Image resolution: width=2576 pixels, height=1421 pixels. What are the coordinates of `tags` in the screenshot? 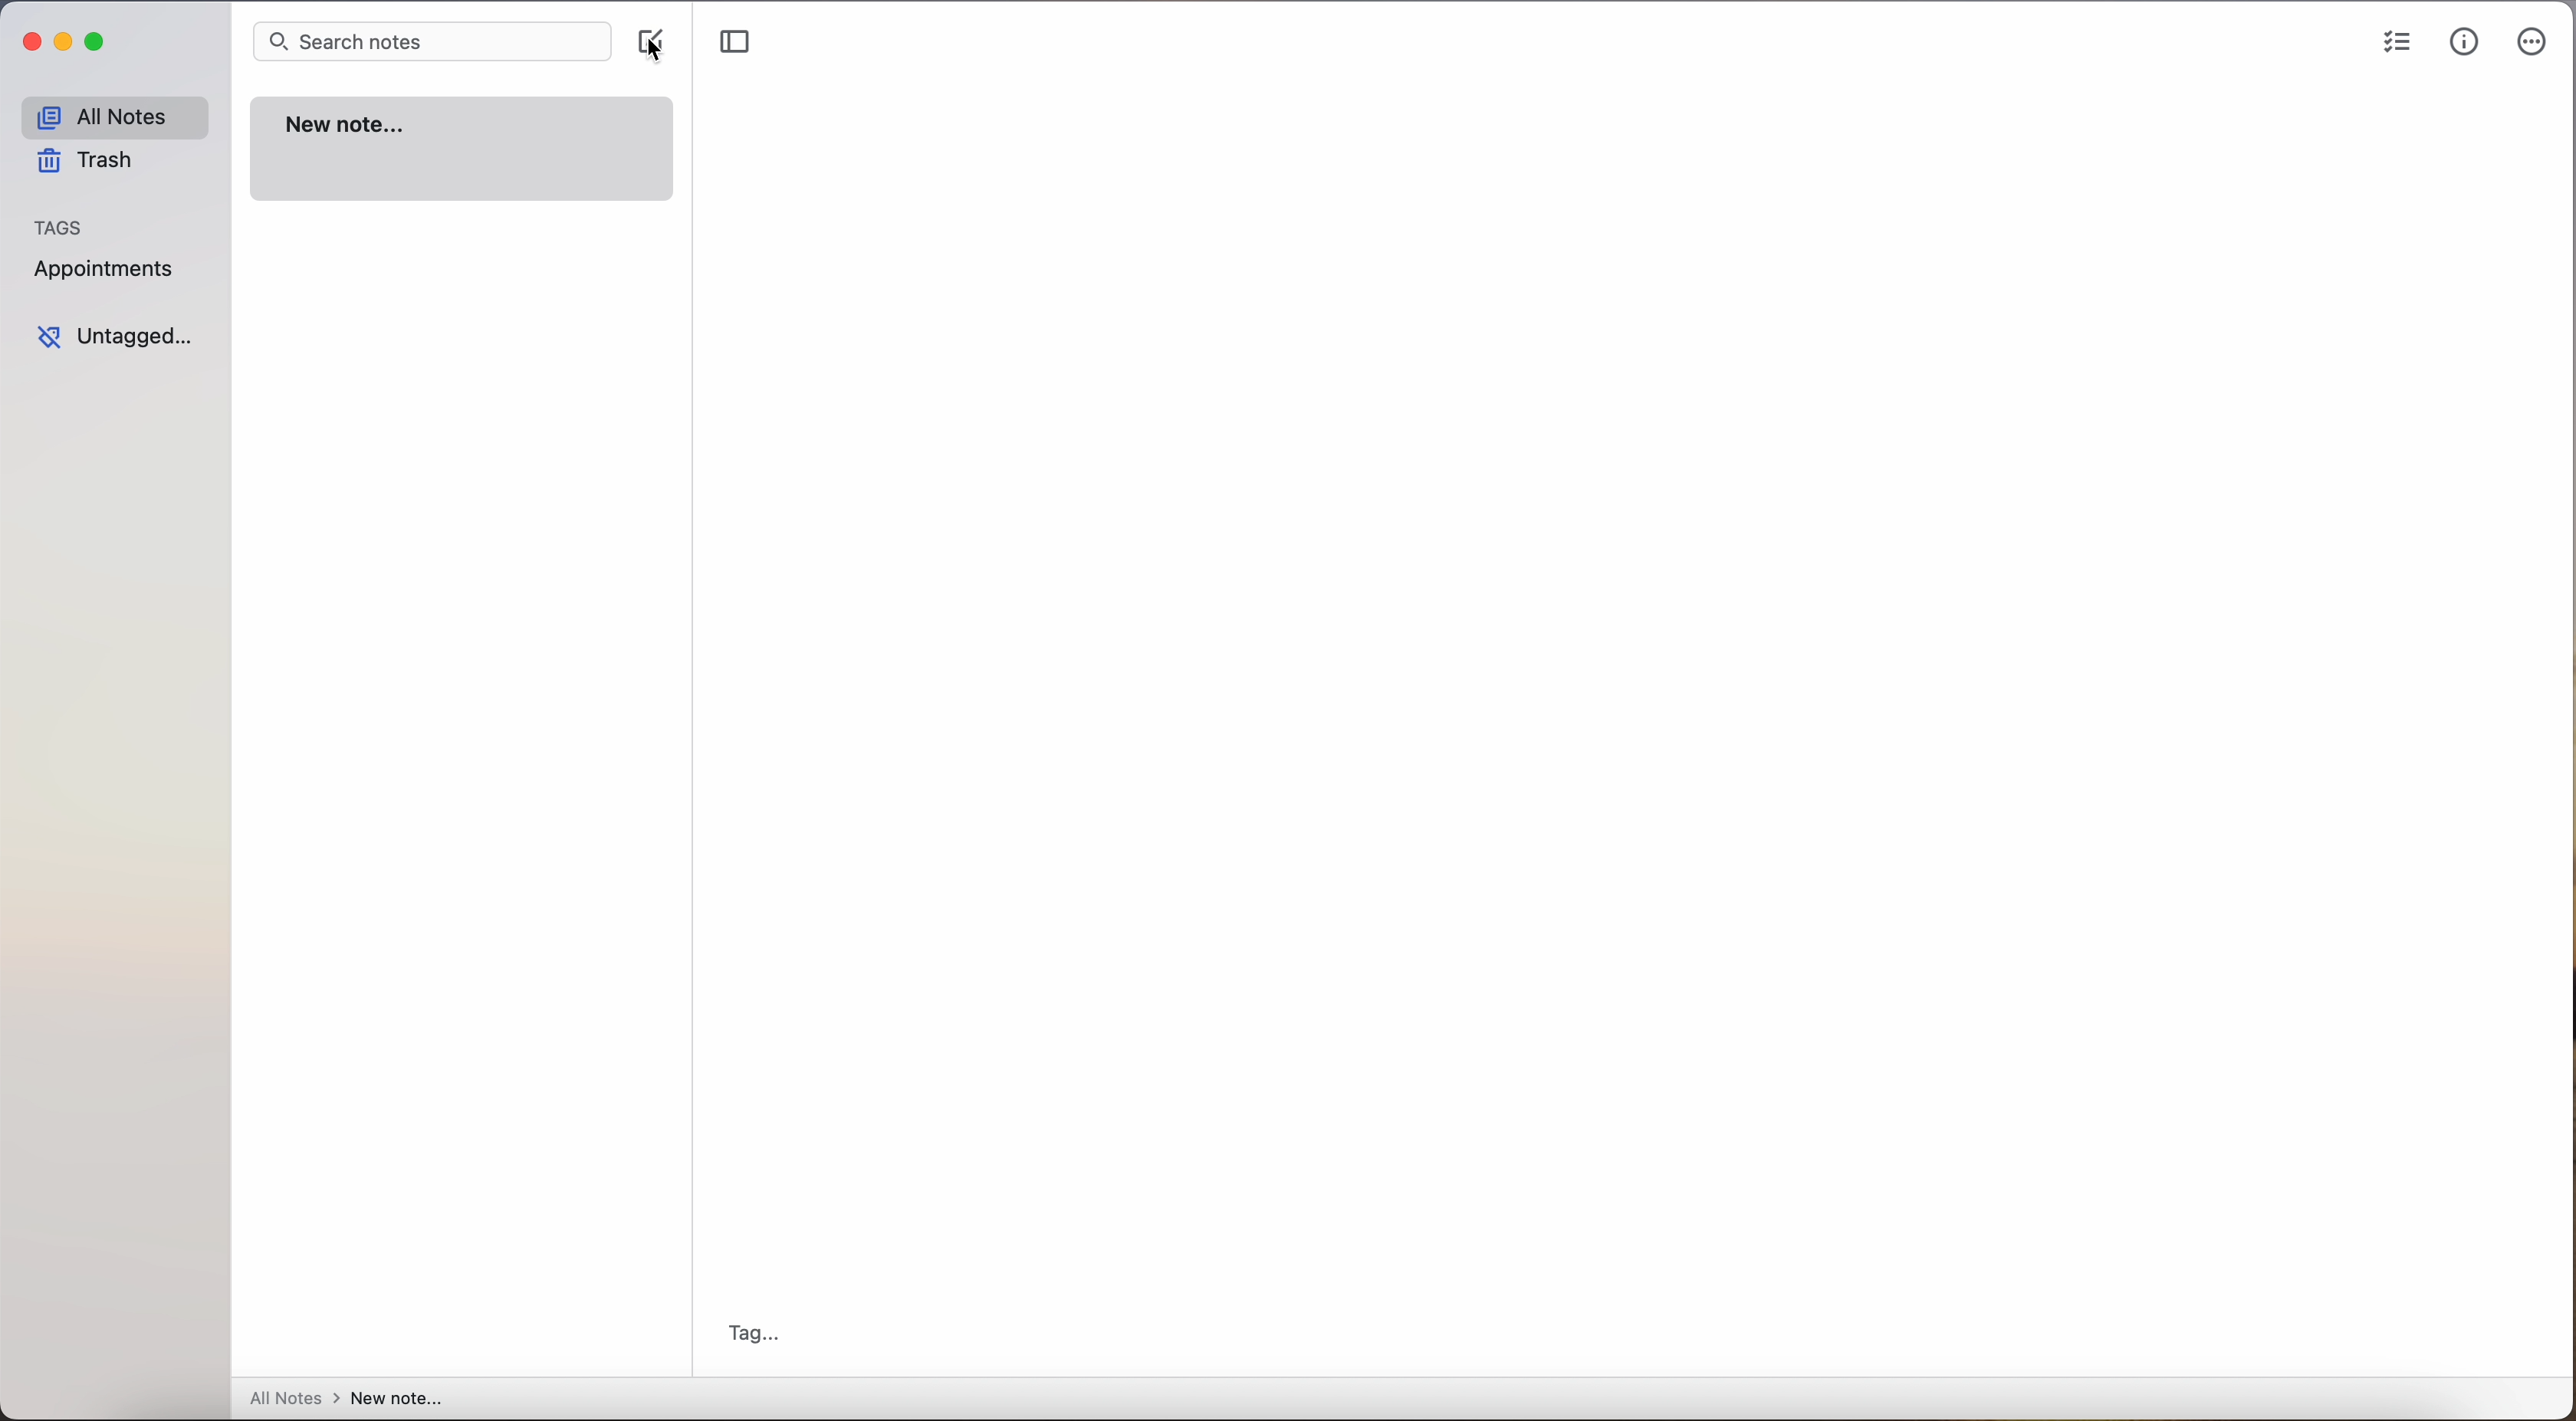 It's located at (59, 225).